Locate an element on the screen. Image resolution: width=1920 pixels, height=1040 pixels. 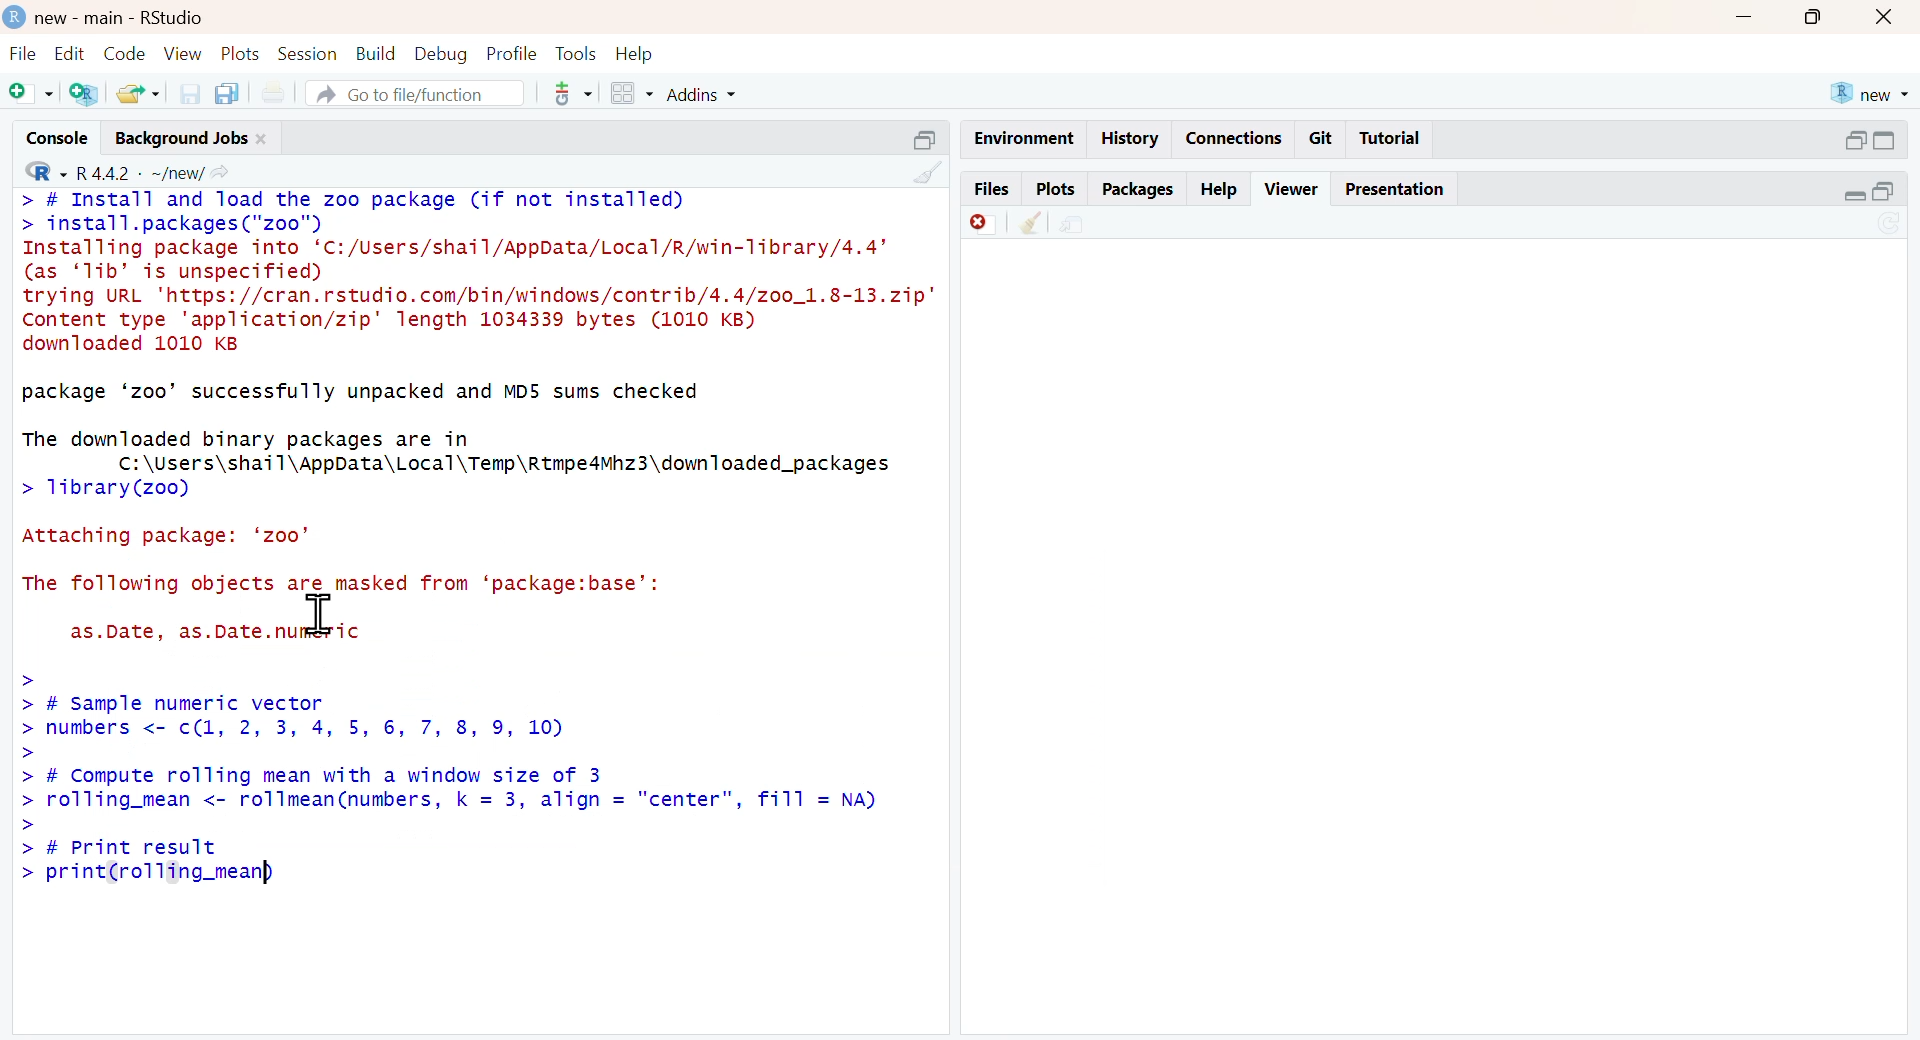
git is located at coordinates (1322, 138).